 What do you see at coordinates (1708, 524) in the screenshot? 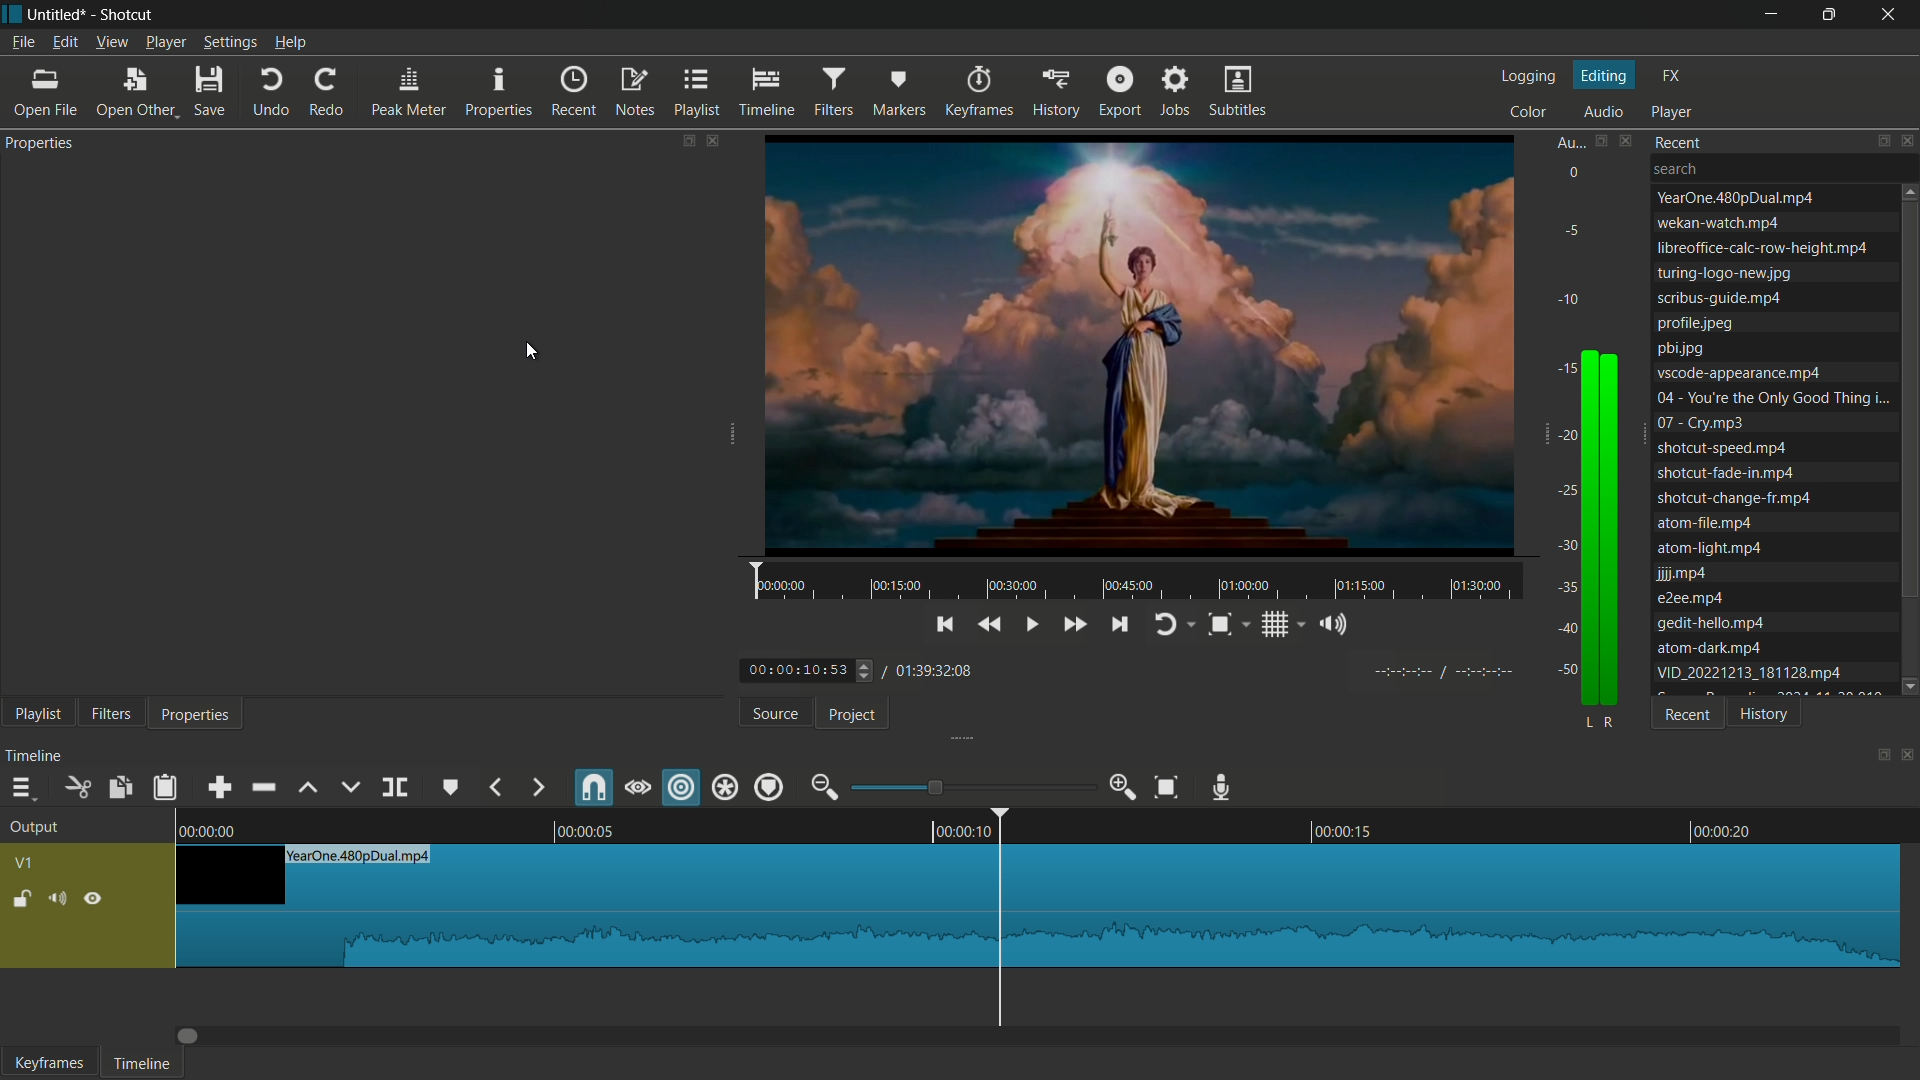
I see `file-14` at bounding box center [1708, 524].